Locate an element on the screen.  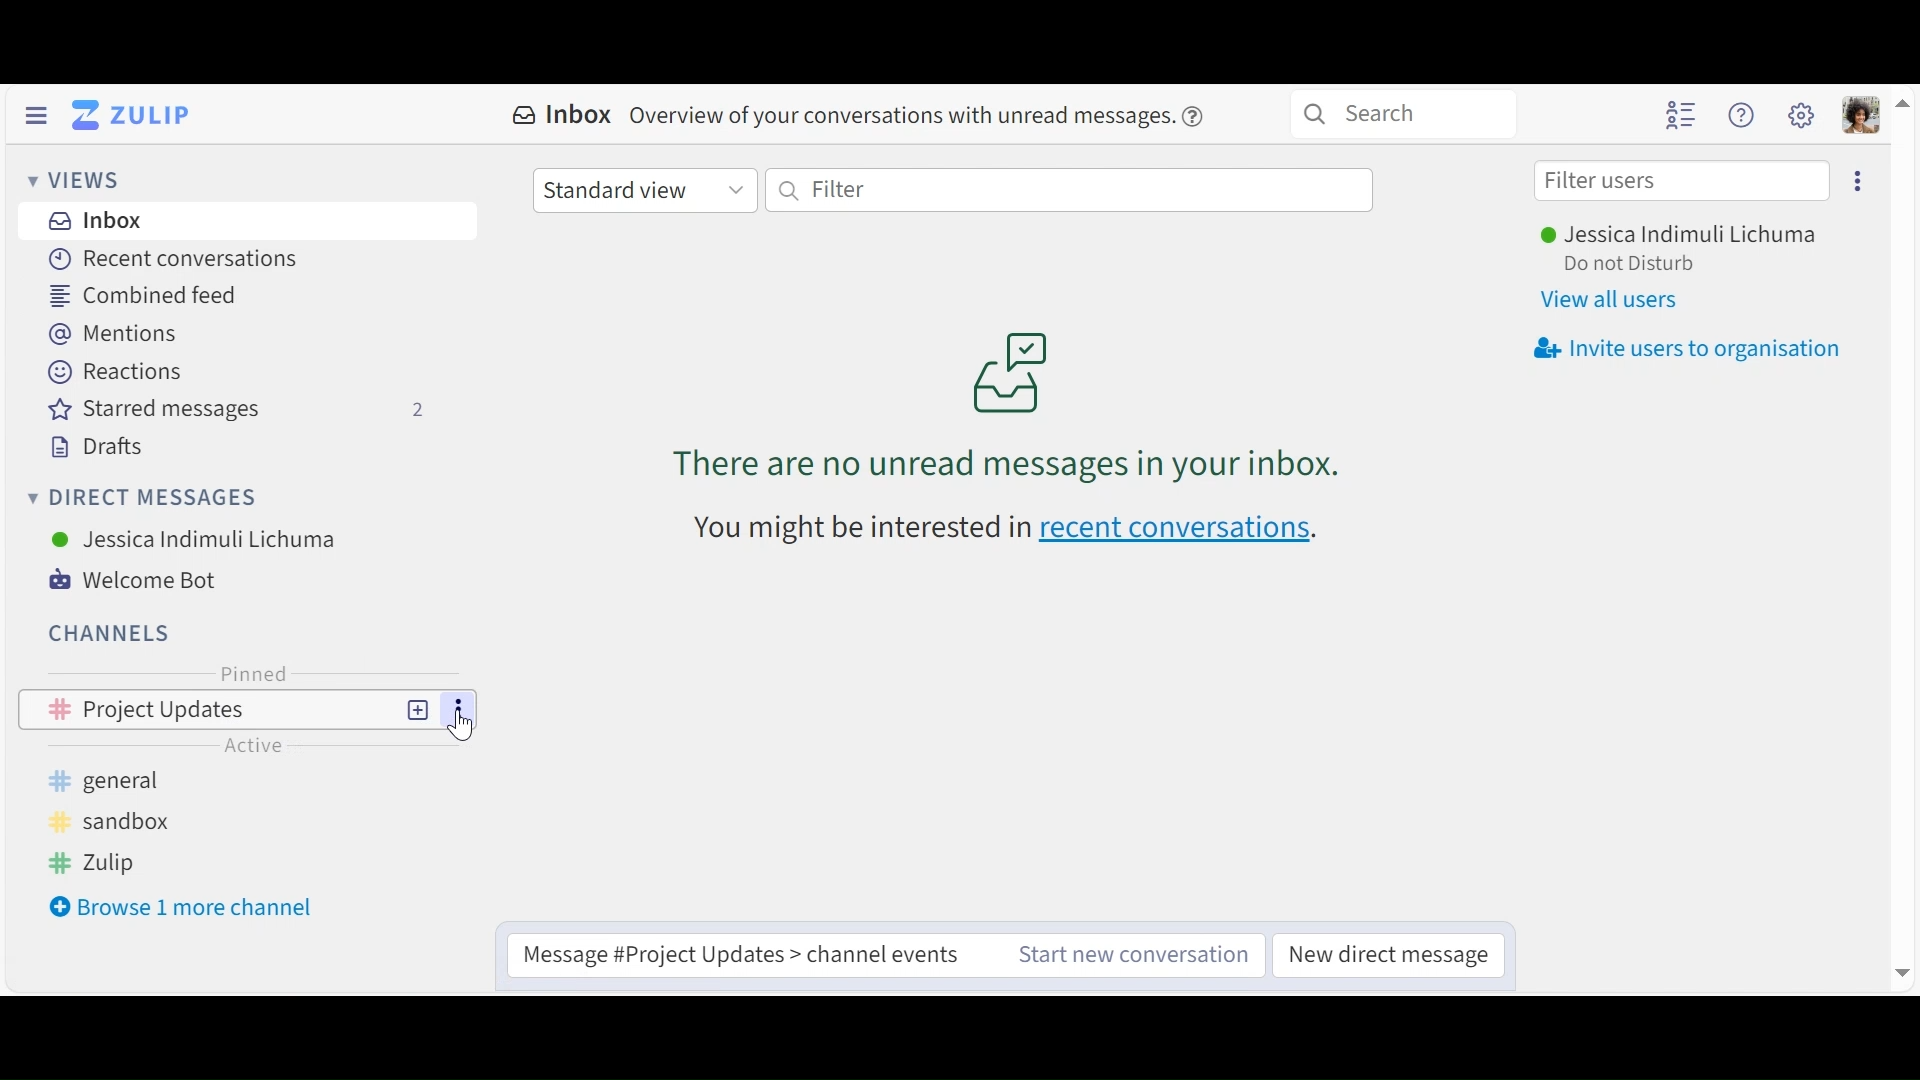
Reactions is located at coordinates (116, 371).